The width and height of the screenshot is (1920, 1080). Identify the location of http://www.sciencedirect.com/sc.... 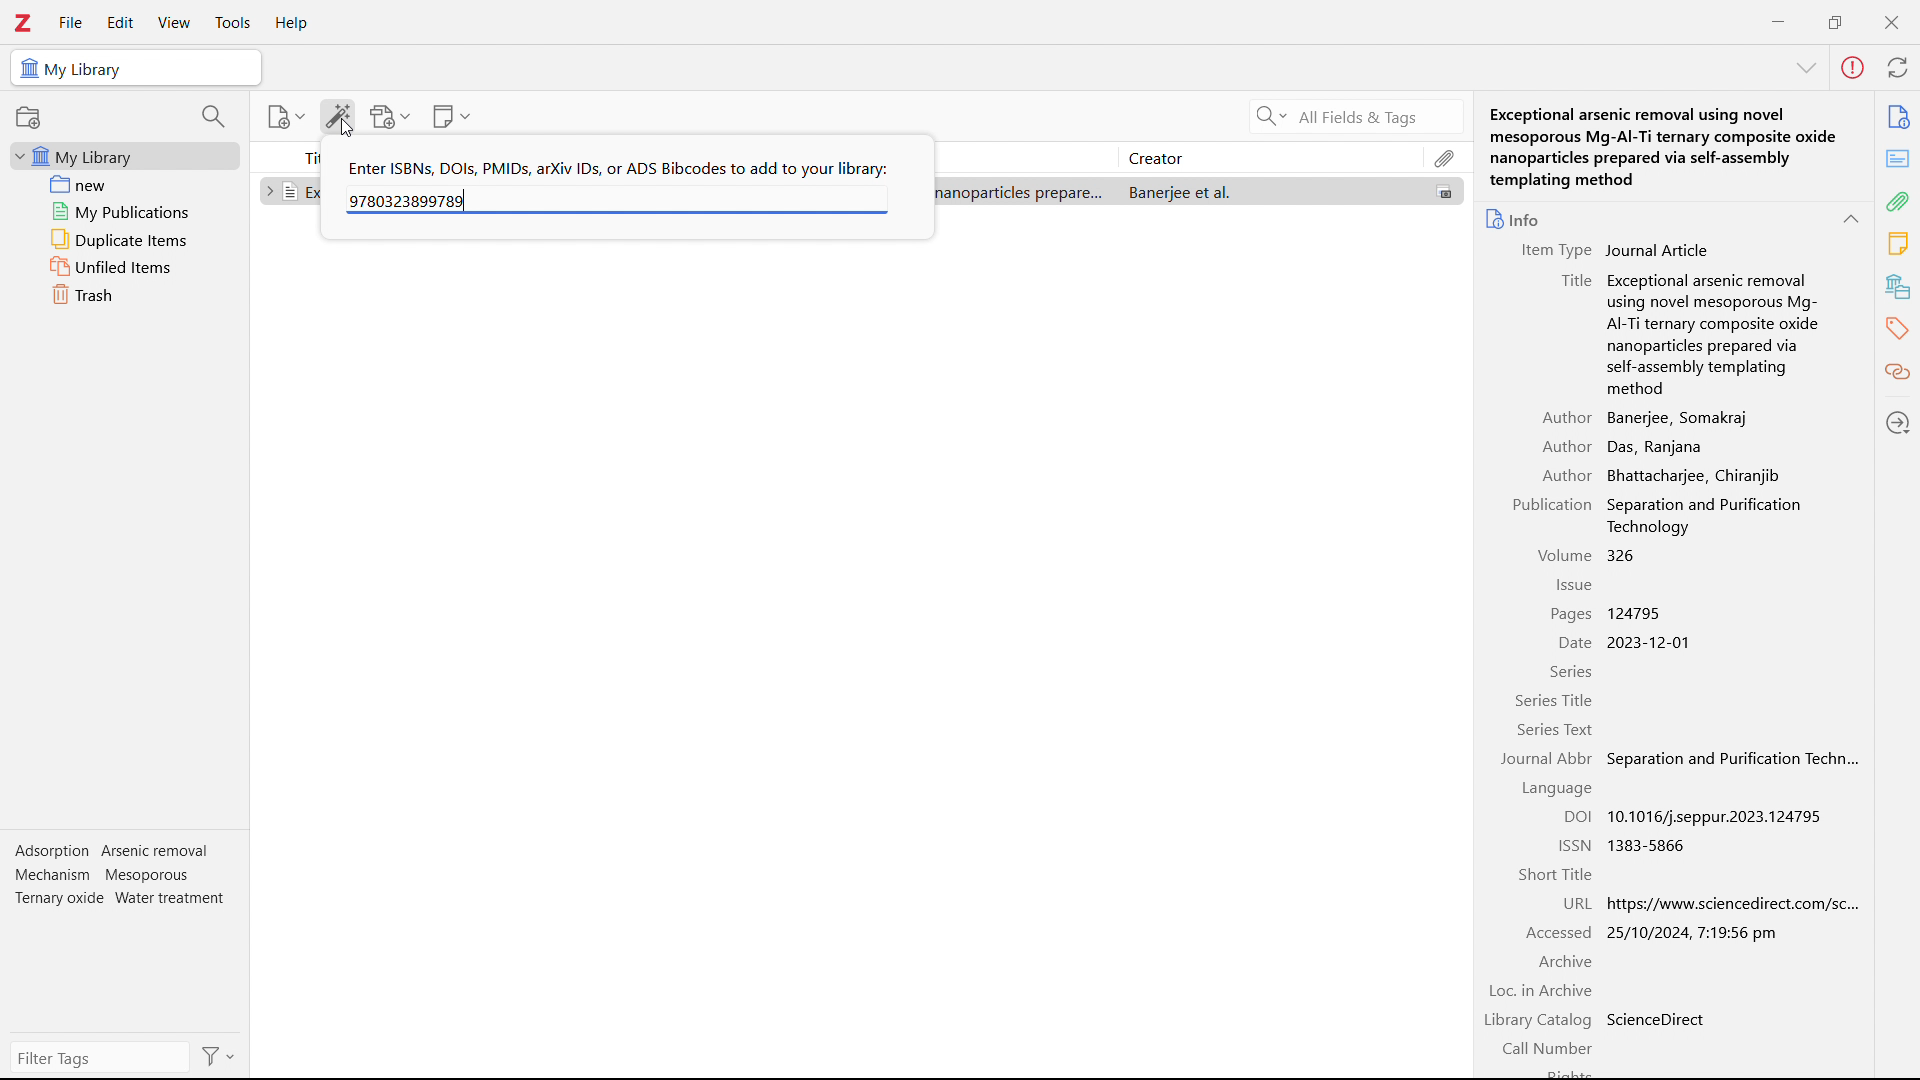
(1748, 903).